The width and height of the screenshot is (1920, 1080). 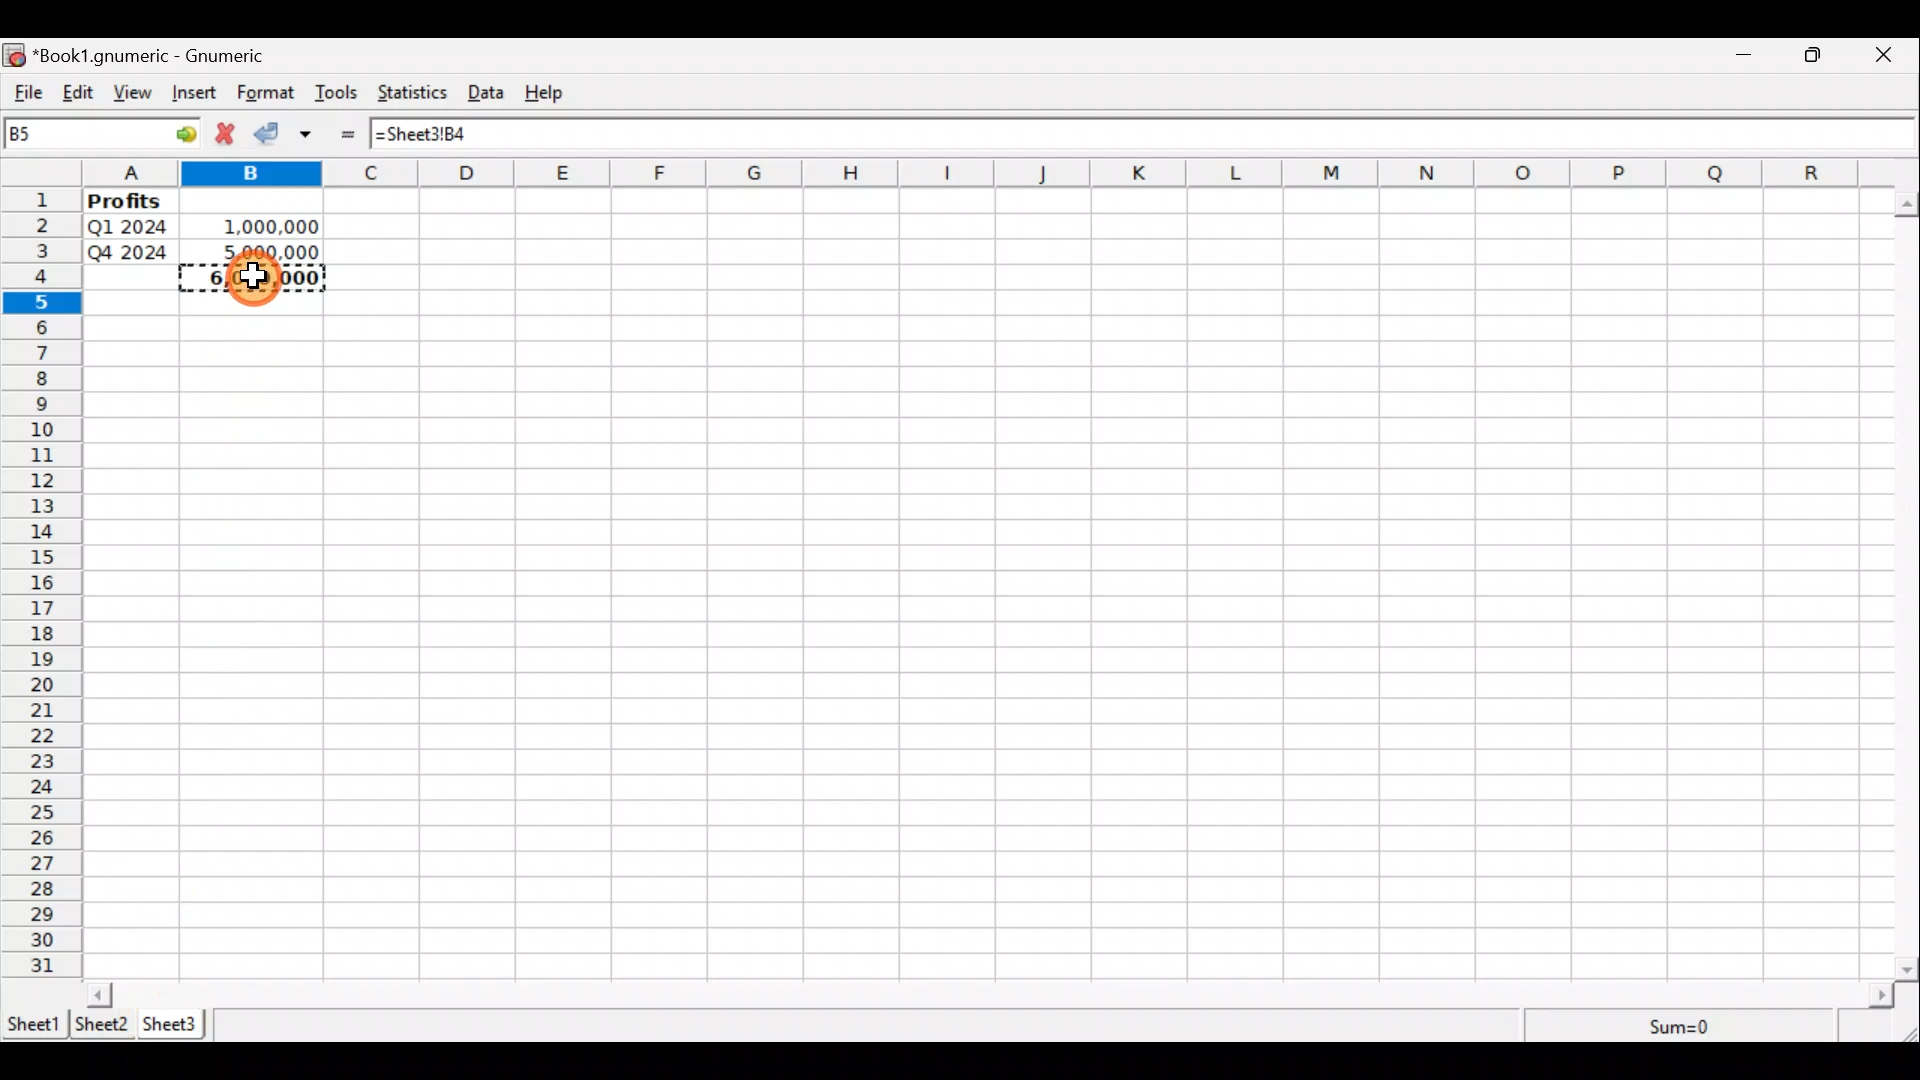 I want to click on File, so click(x=25, y=93).